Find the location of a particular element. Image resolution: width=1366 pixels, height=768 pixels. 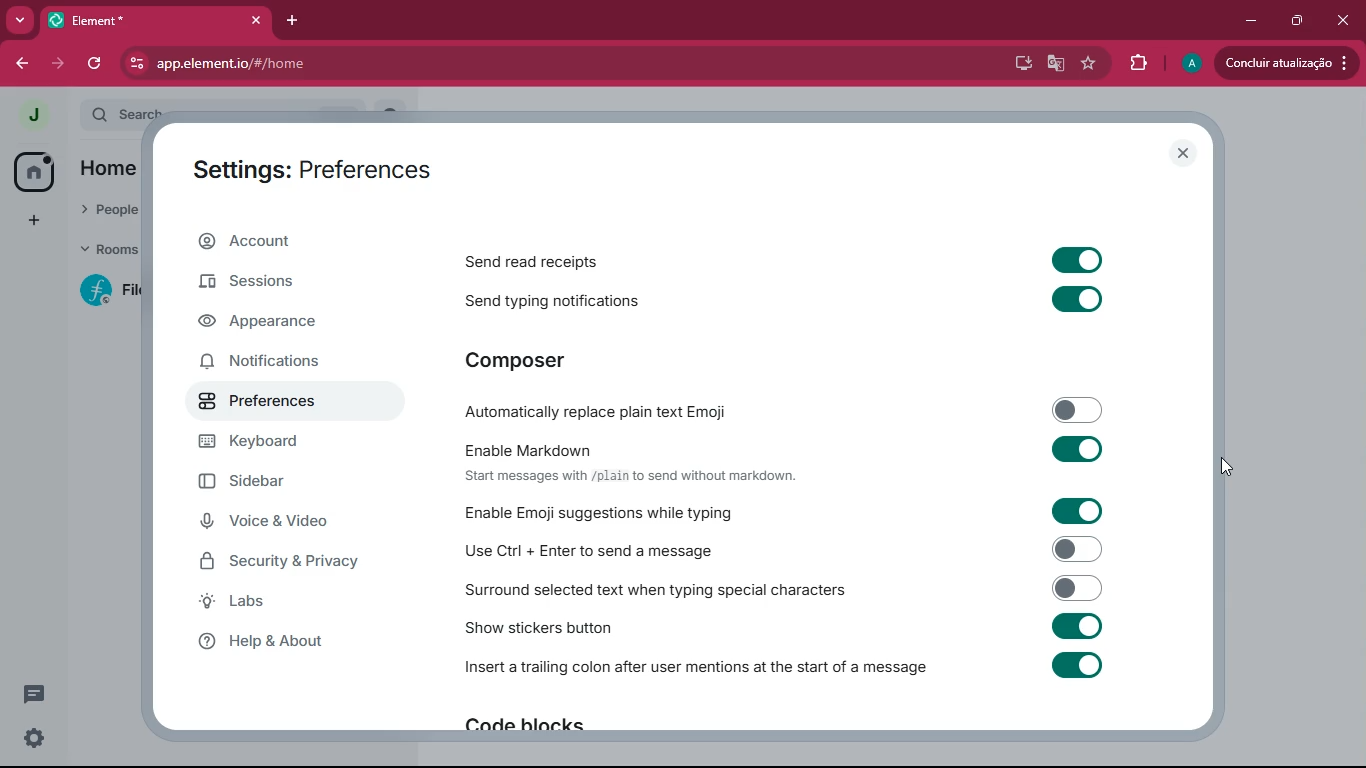

back is located at coordinates (25, 64).